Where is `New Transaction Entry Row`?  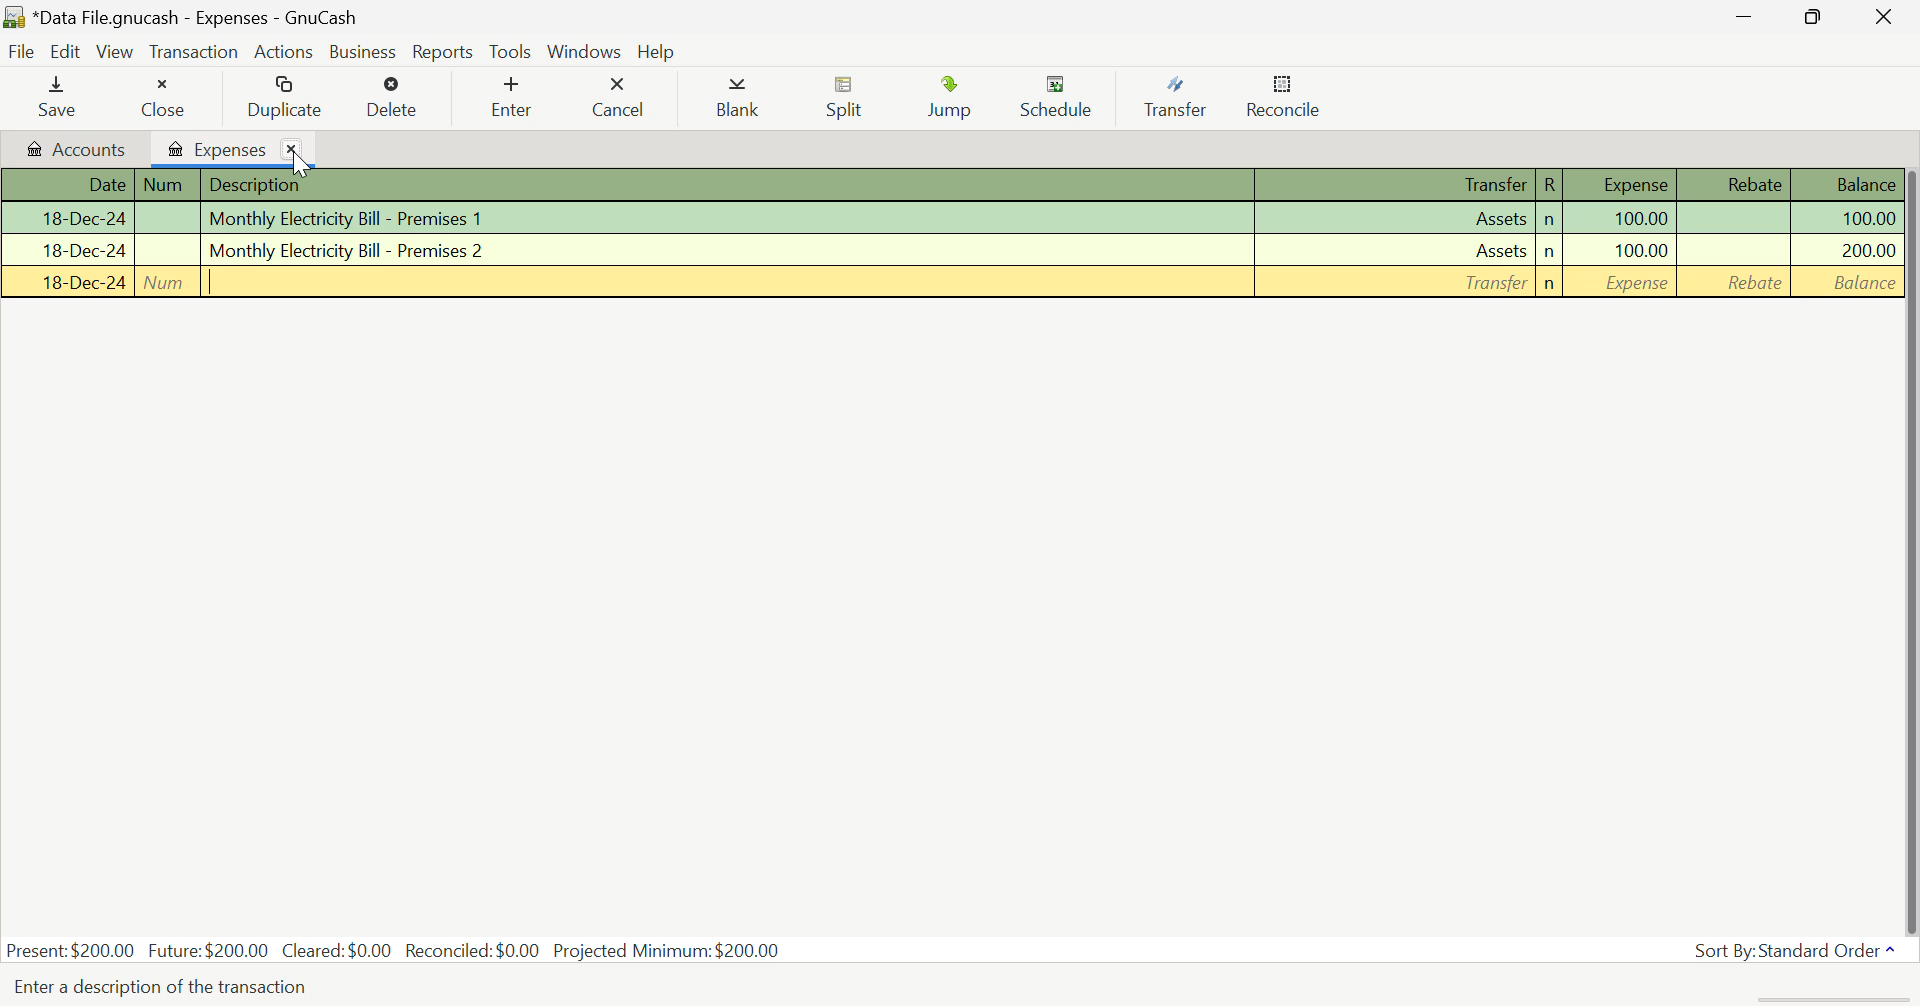
New Transaction Entry Row is located at coordinates (959, 280).